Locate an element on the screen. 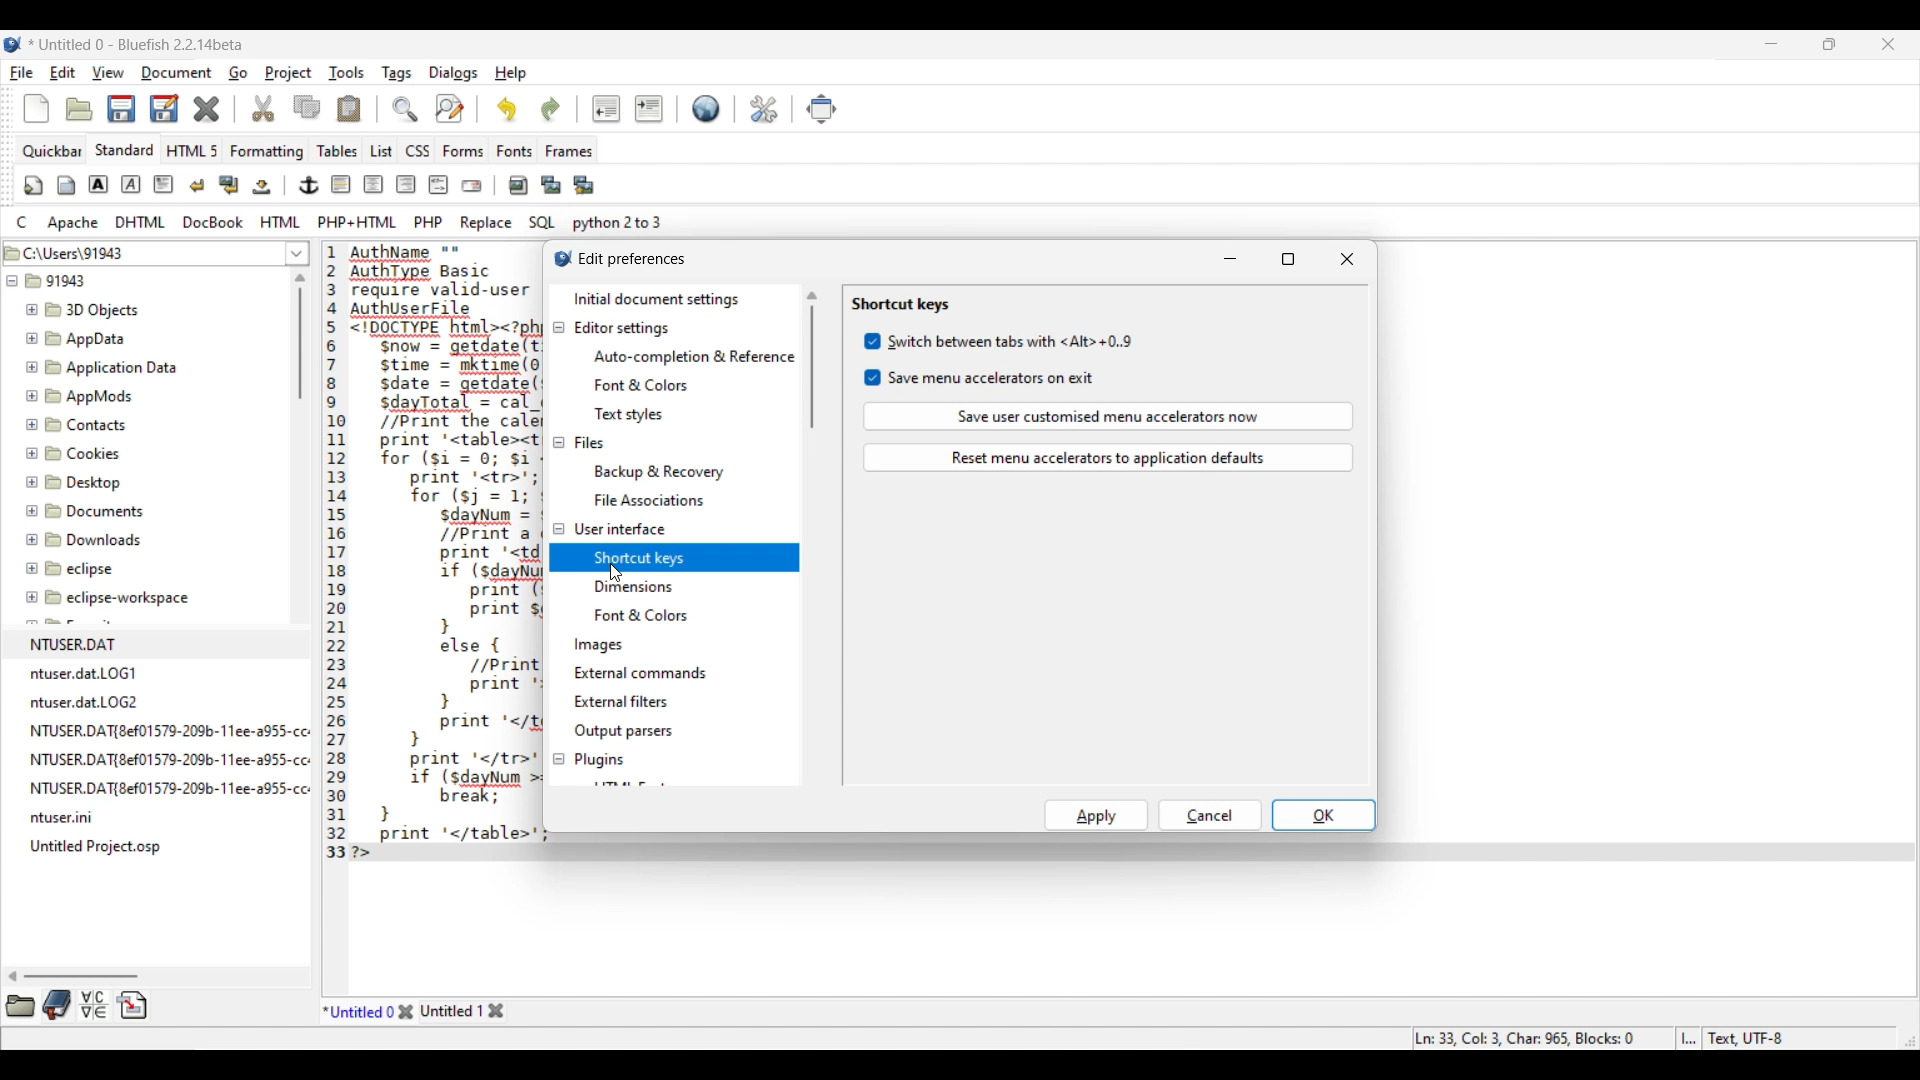 Image resolution: width=1920 pixels, height=1080 pixels. Initial document settings, current selection highlighted is located at coordinates (673, 299).